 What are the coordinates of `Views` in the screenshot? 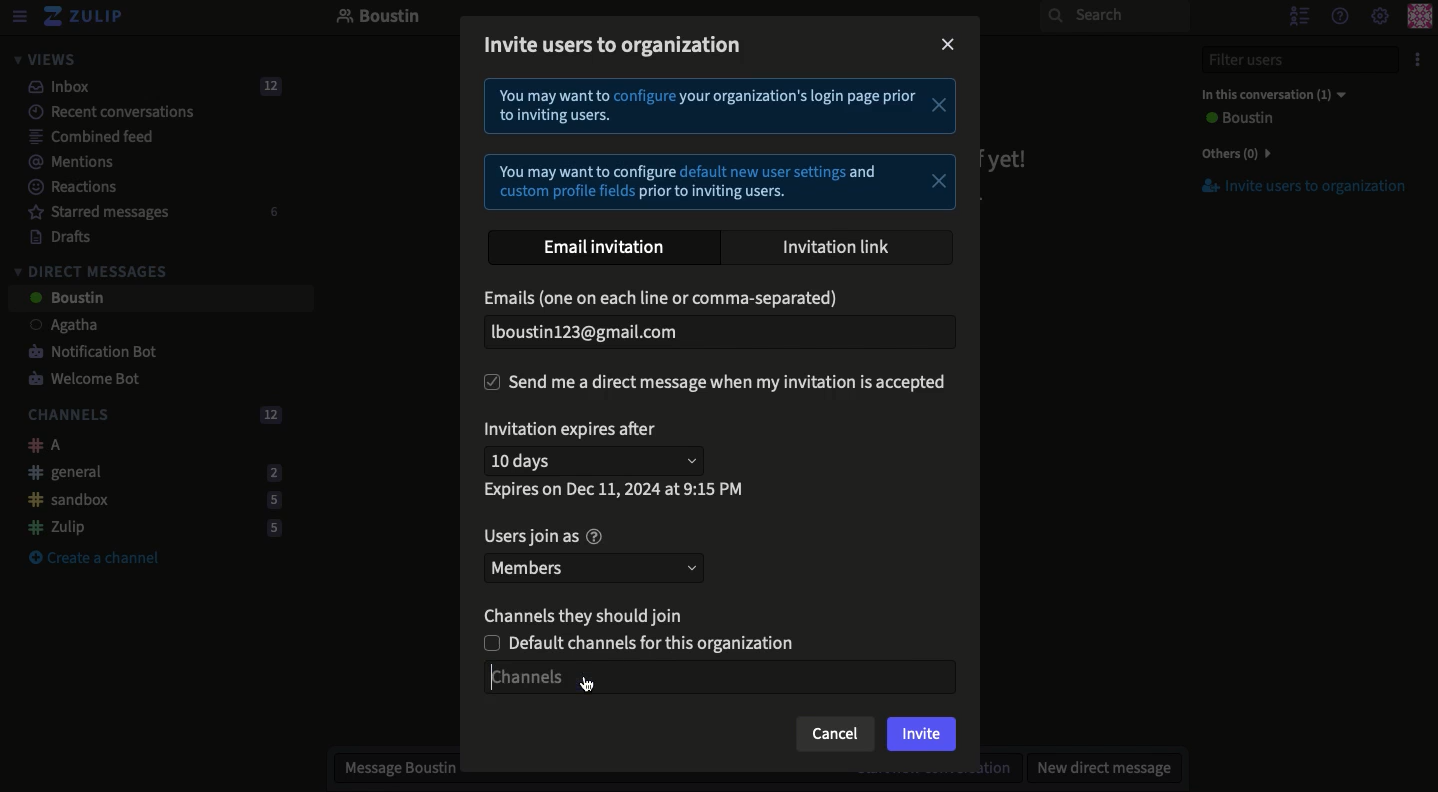 It's located at (44, 59).